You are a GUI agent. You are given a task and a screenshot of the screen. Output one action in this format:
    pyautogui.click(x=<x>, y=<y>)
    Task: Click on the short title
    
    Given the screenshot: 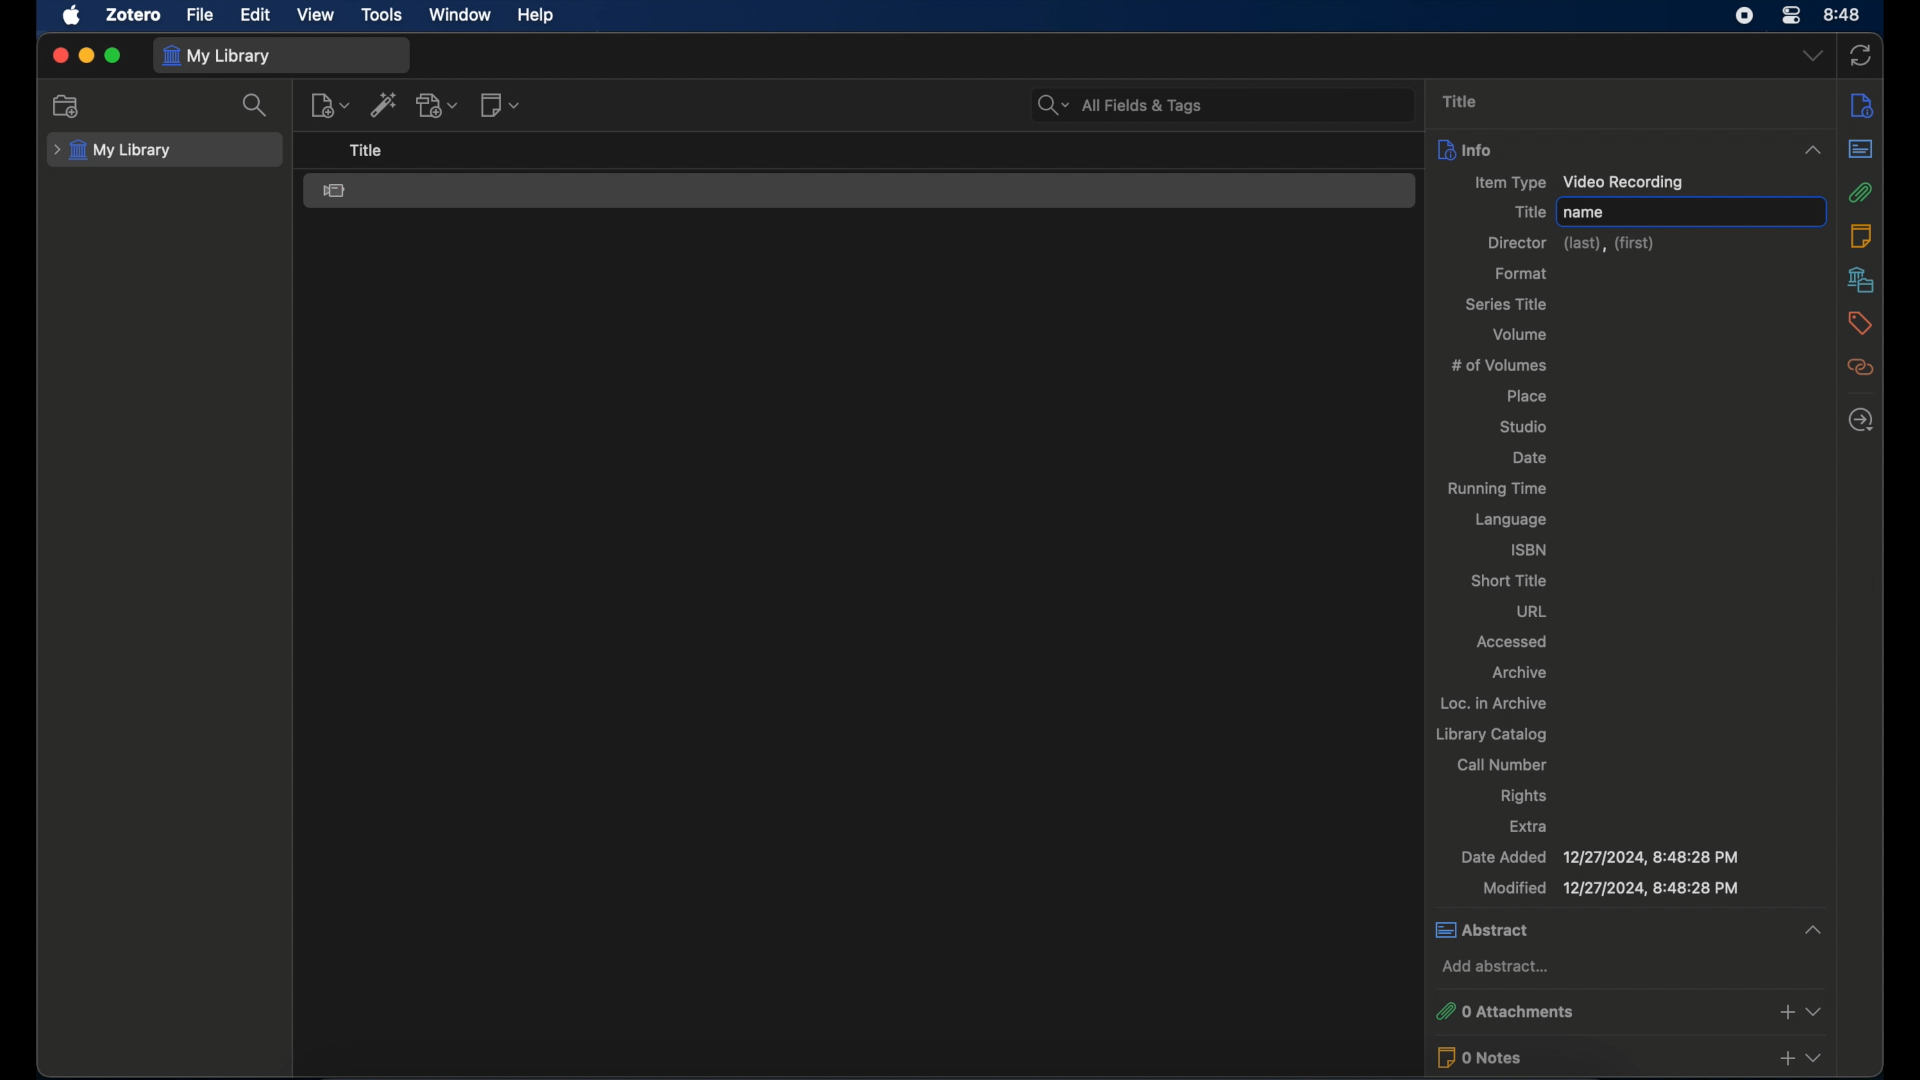 What is the action you would take?
    pyautogui.click(x=1508, y=581)
    